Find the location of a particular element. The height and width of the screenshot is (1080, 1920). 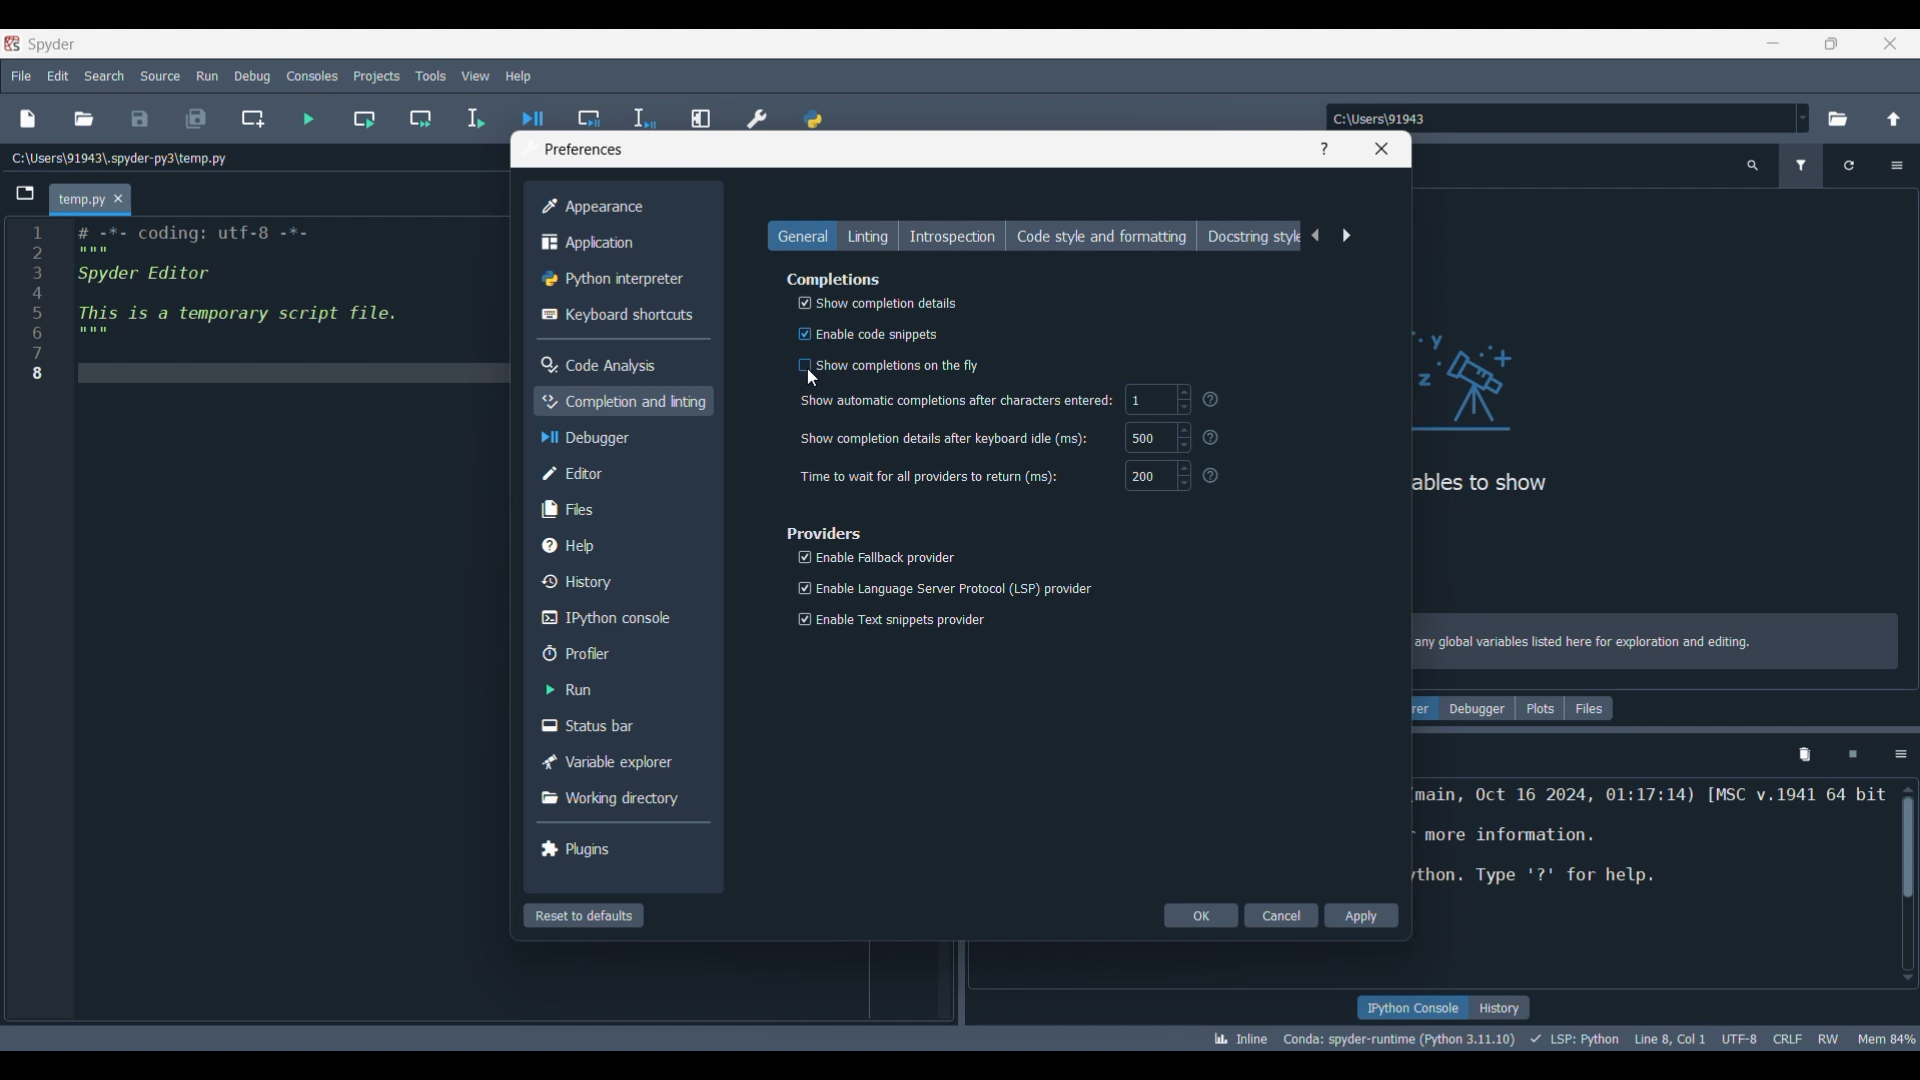

Projects menu is located at coordinates (377, 76).